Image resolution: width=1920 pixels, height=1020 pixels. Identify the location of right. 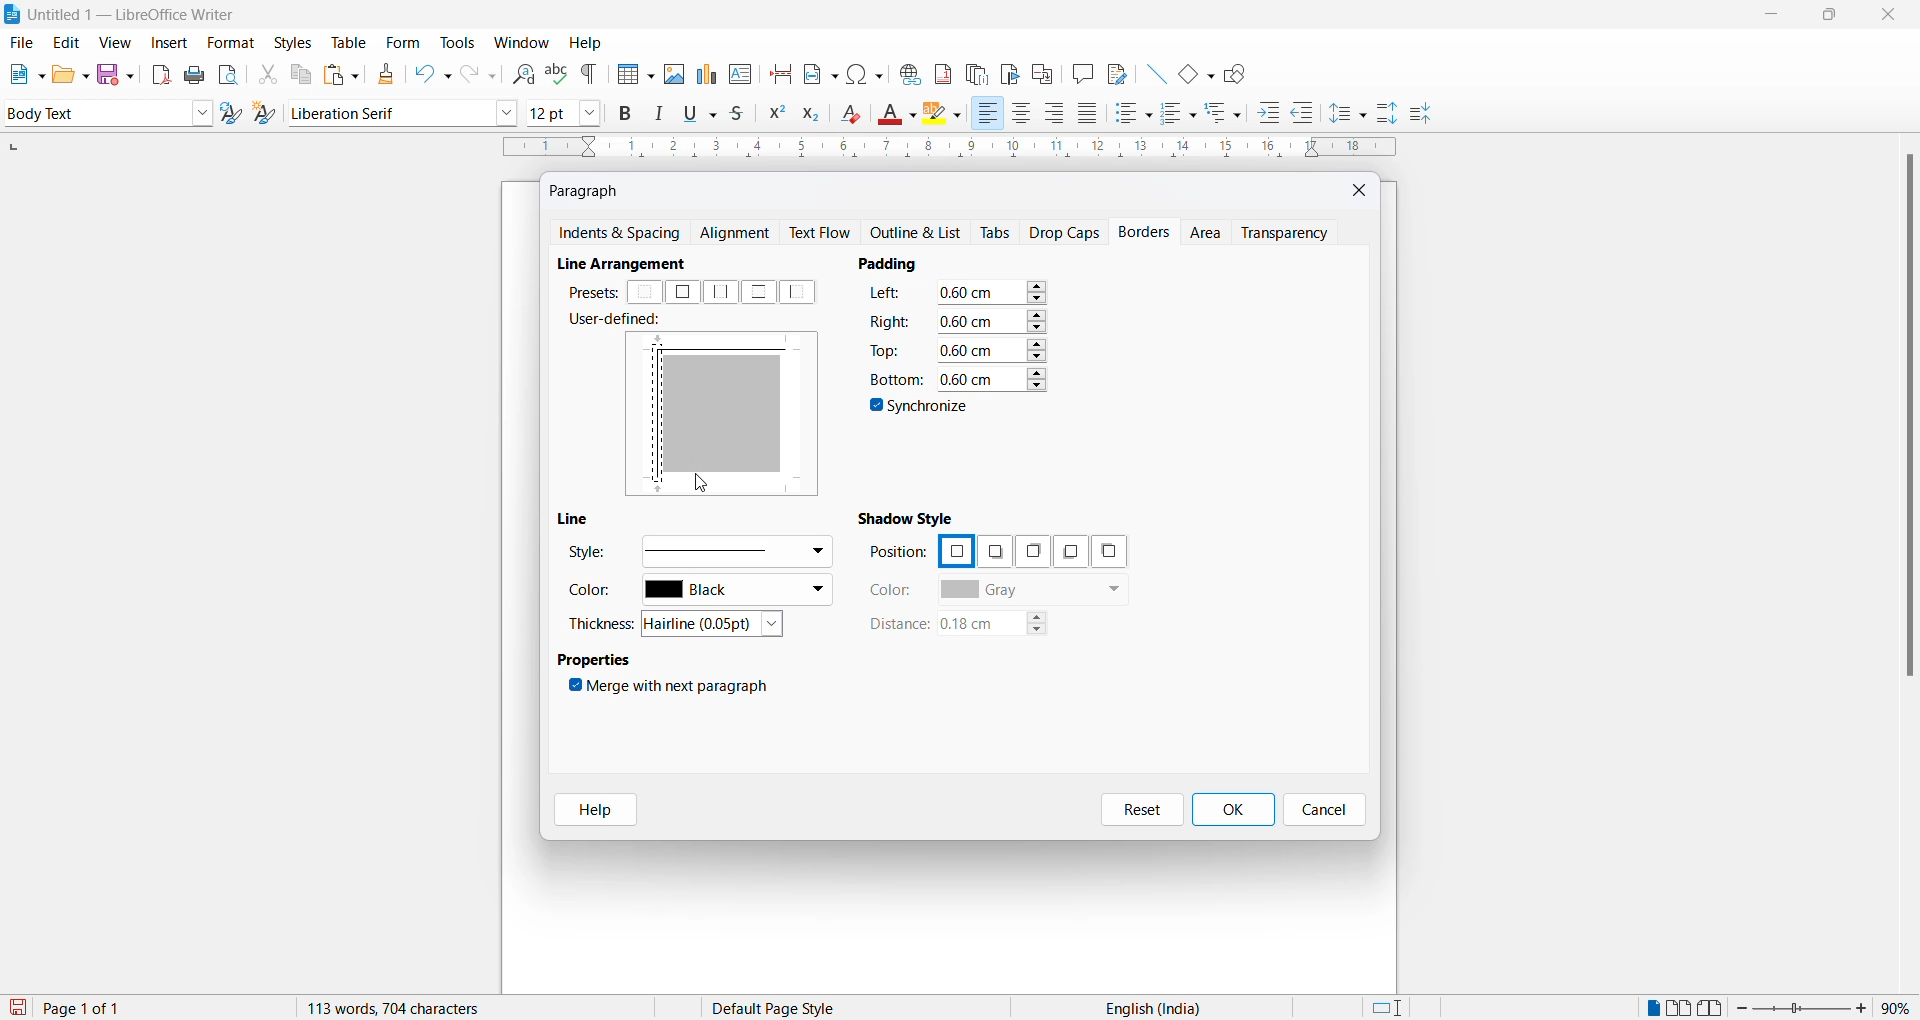
(890, 320).